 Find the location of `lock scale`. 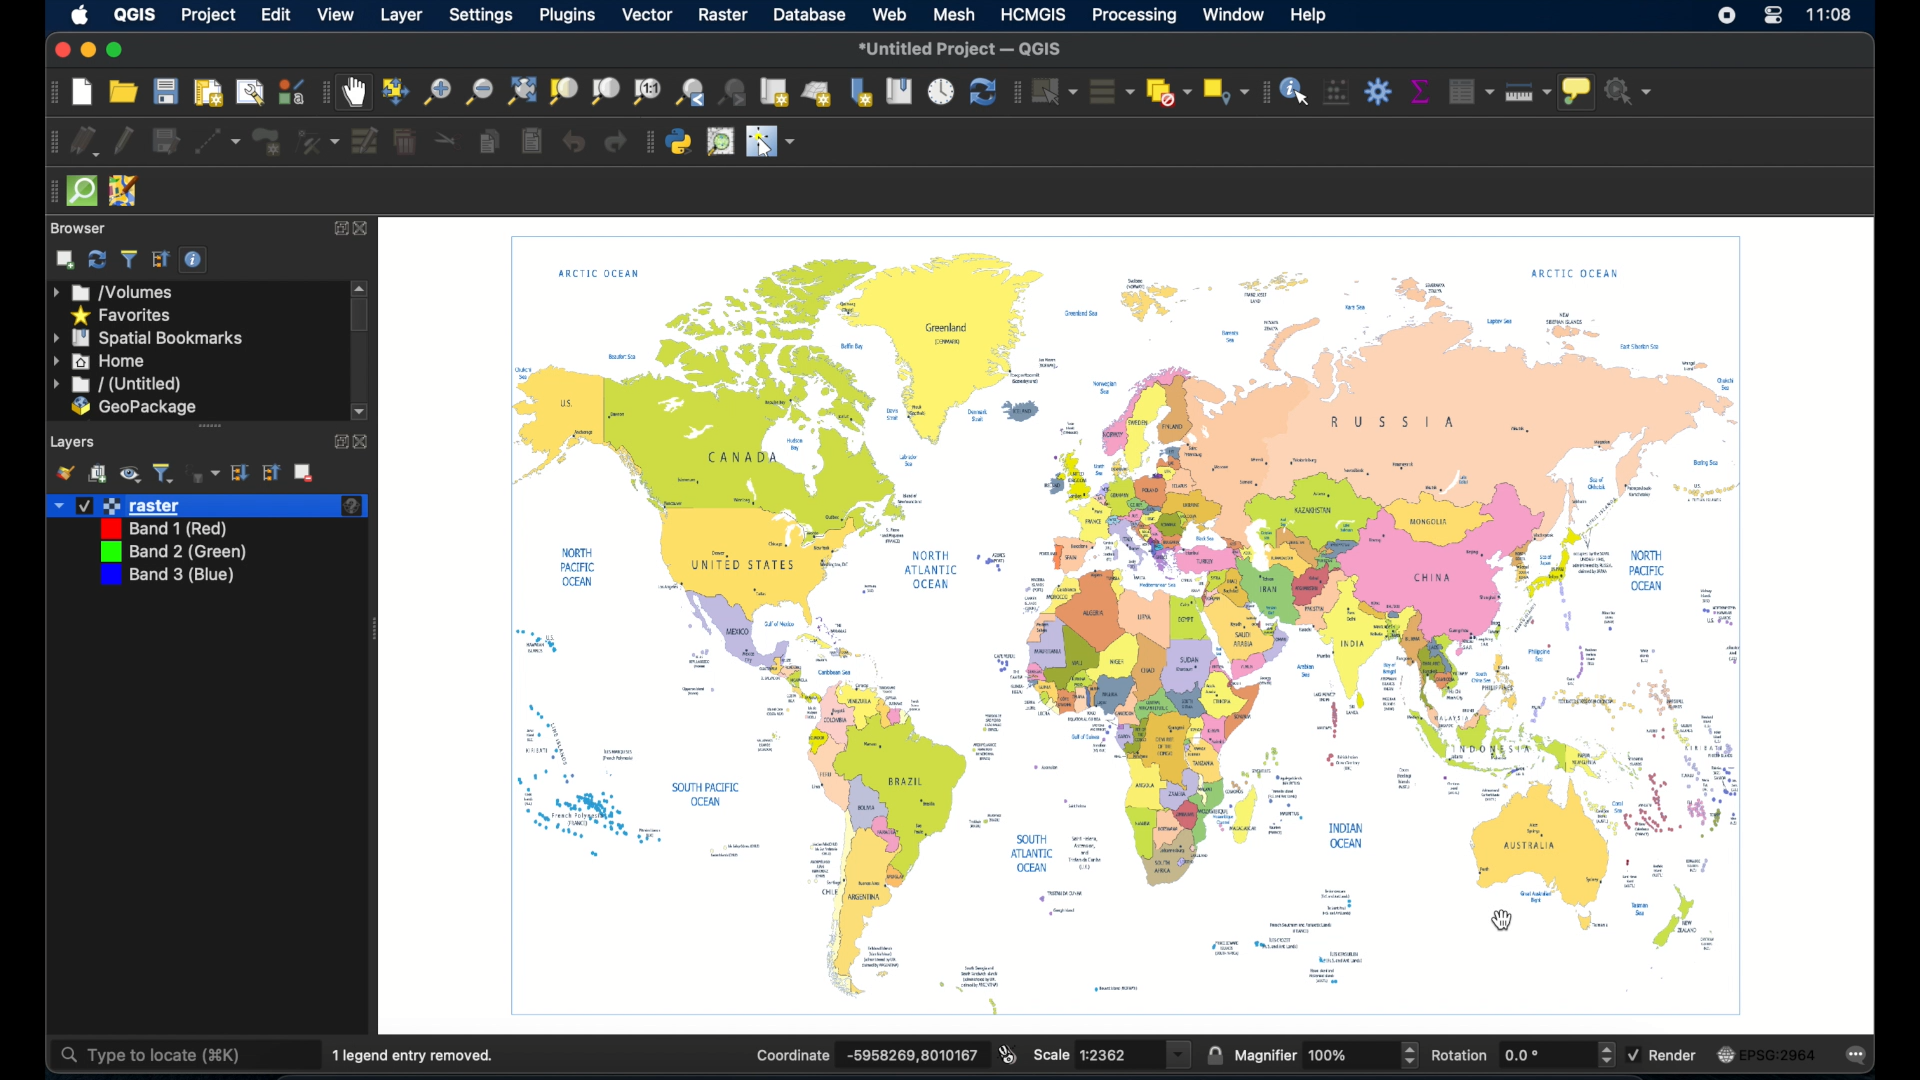

lock scale is located at coordinates (1214, 1053).